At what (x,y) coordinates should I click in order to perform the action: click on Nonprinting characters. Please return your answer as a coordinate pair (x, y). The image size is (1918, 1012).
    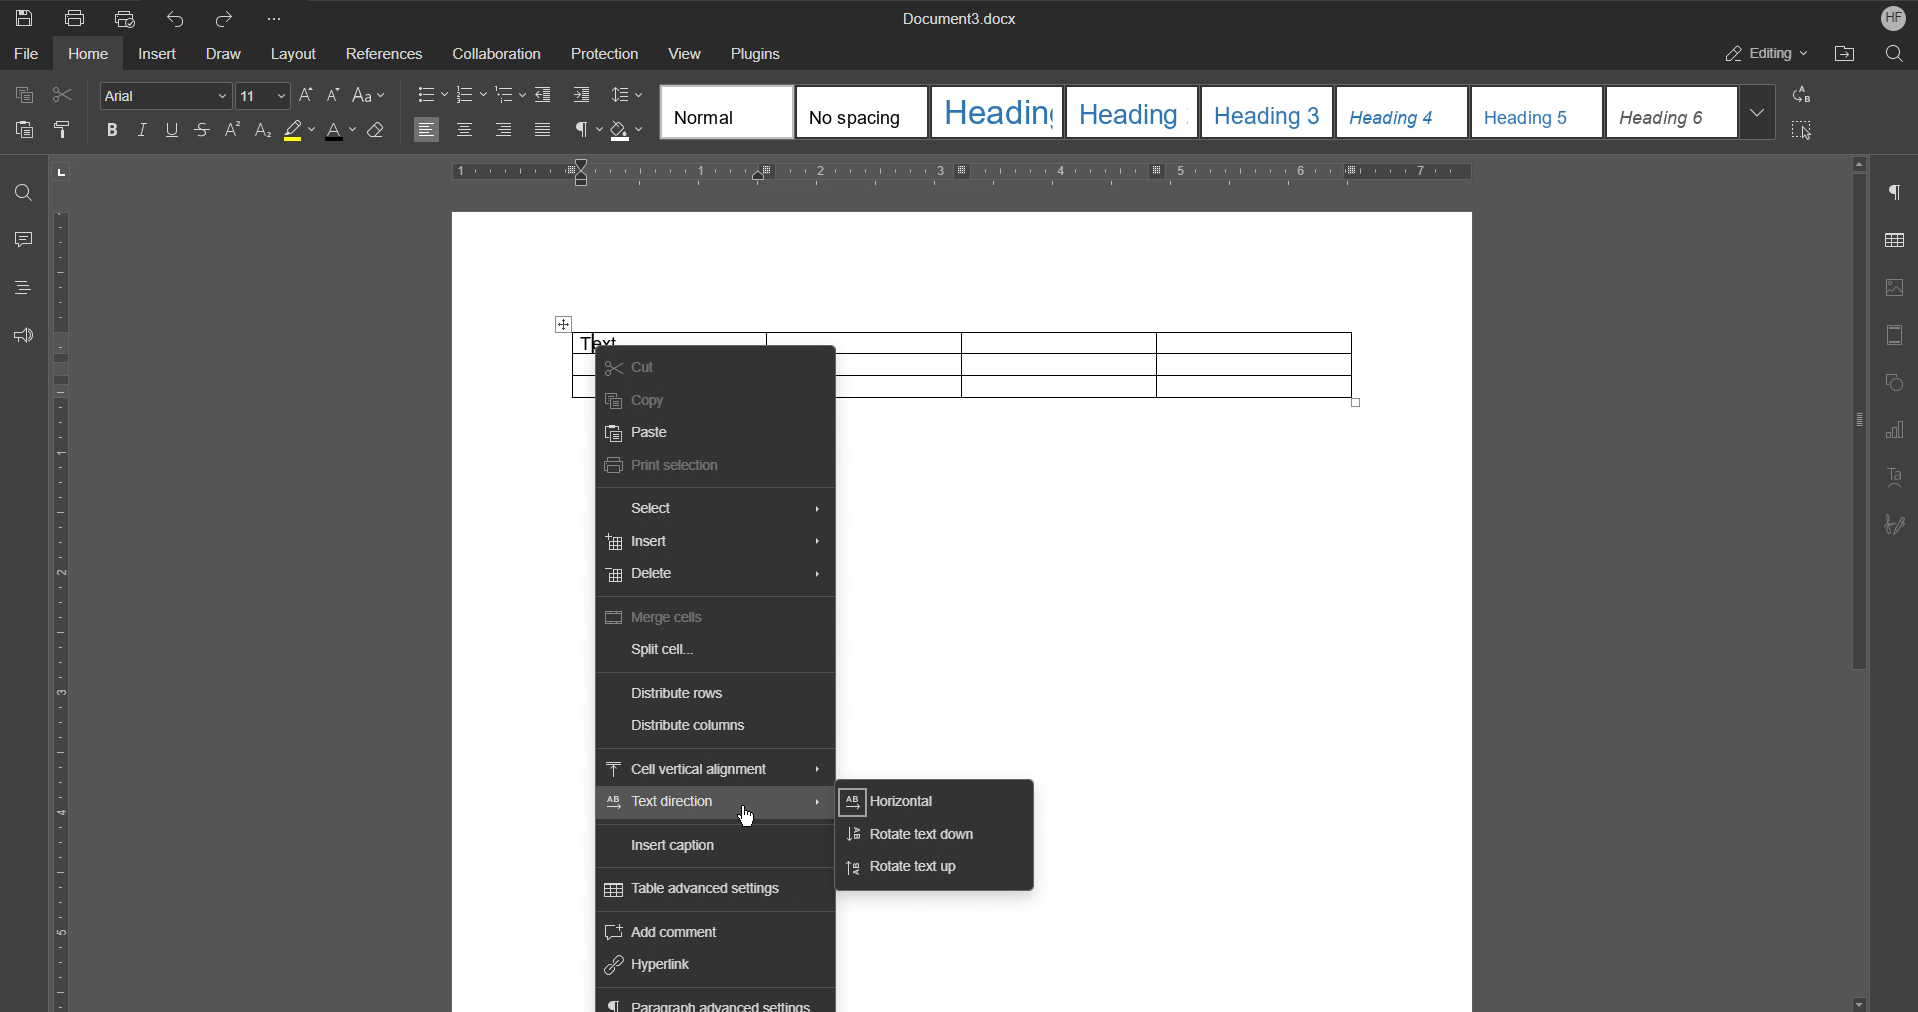
    Looking at the image, I should click on (584, 130).